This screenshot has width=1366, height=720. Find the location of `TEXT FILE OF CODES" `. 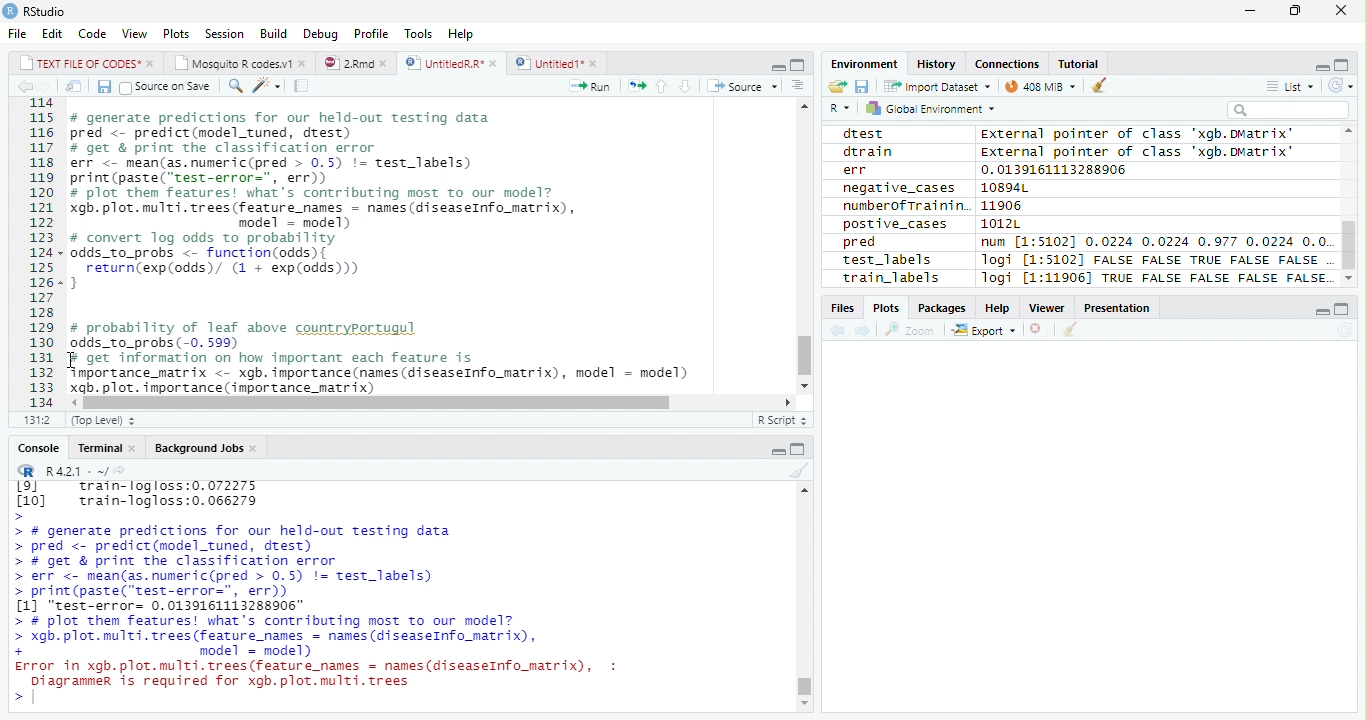

TEXT FILE OF CODES"  is located at coordinates (86, 63).